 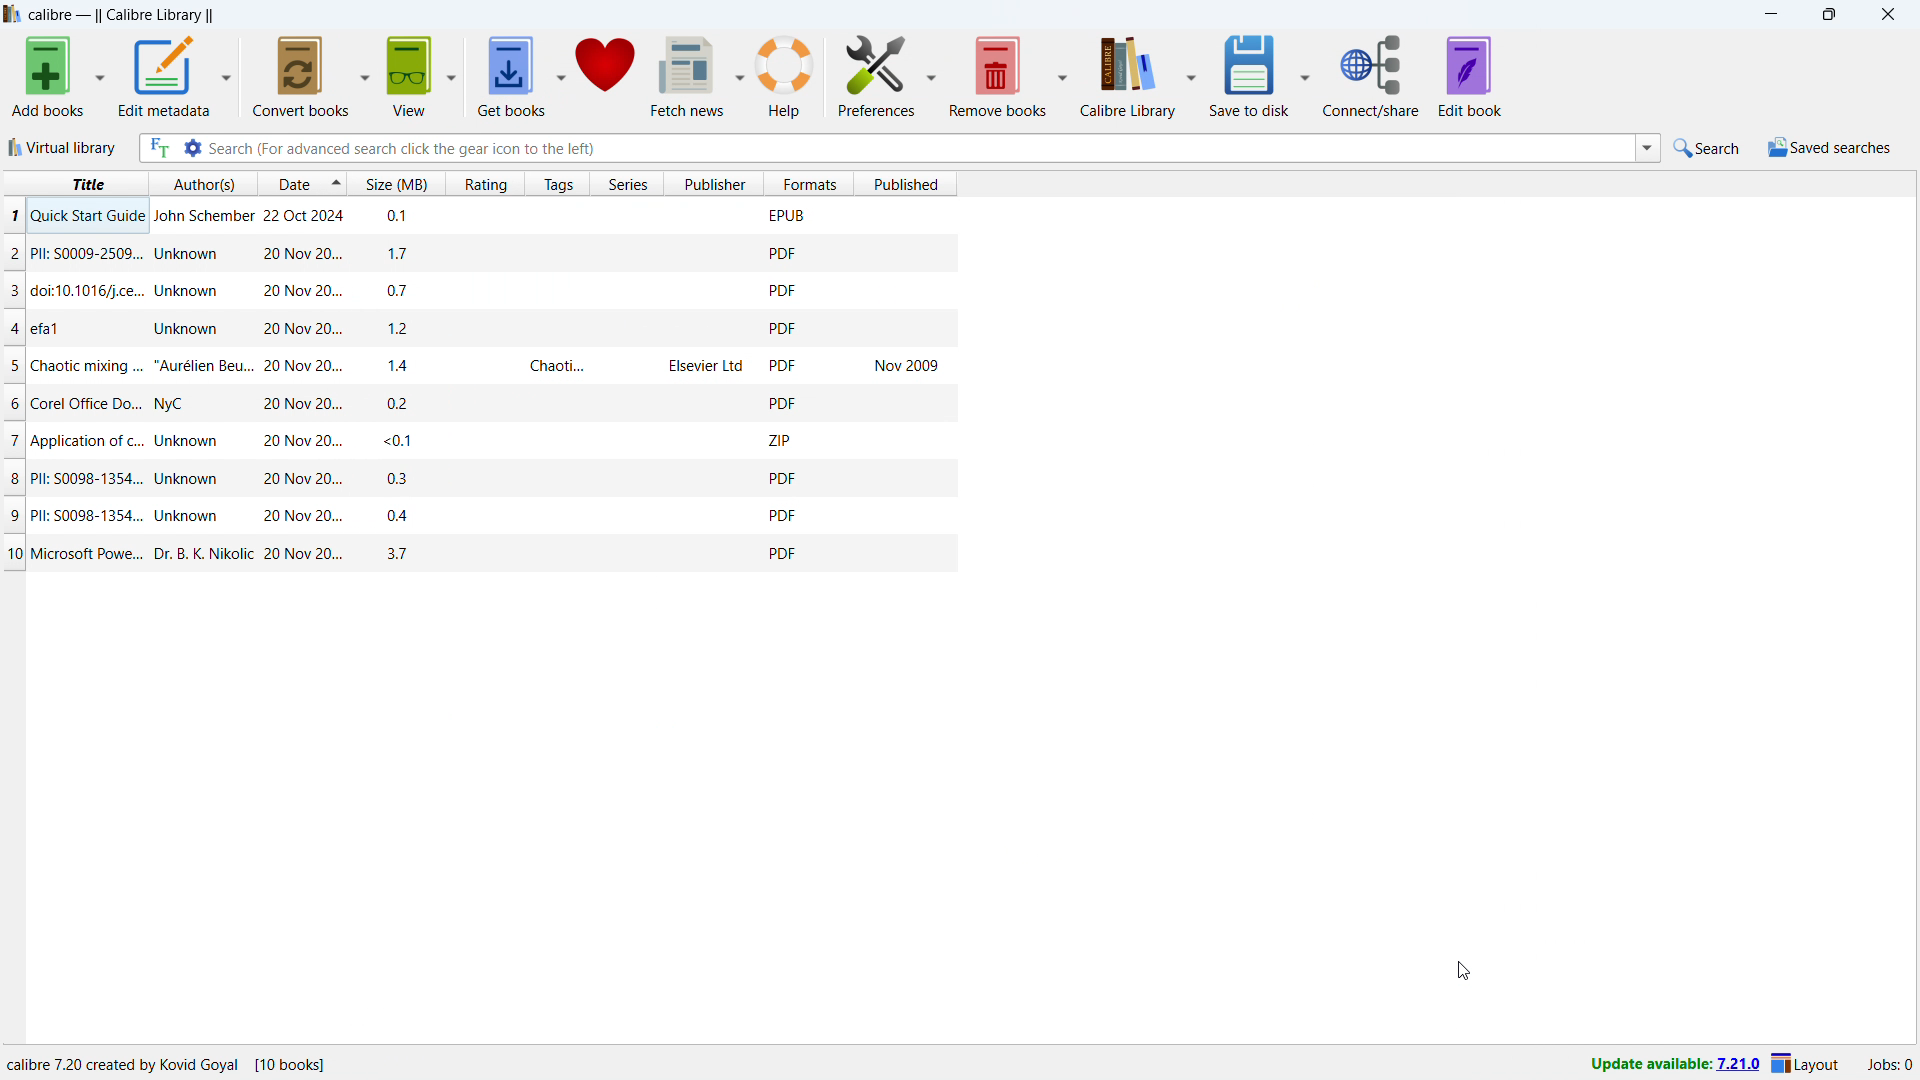 What do you see at coordinates (409, 77) in the screenshot?
I see `view` at bounding box center [409, 77].